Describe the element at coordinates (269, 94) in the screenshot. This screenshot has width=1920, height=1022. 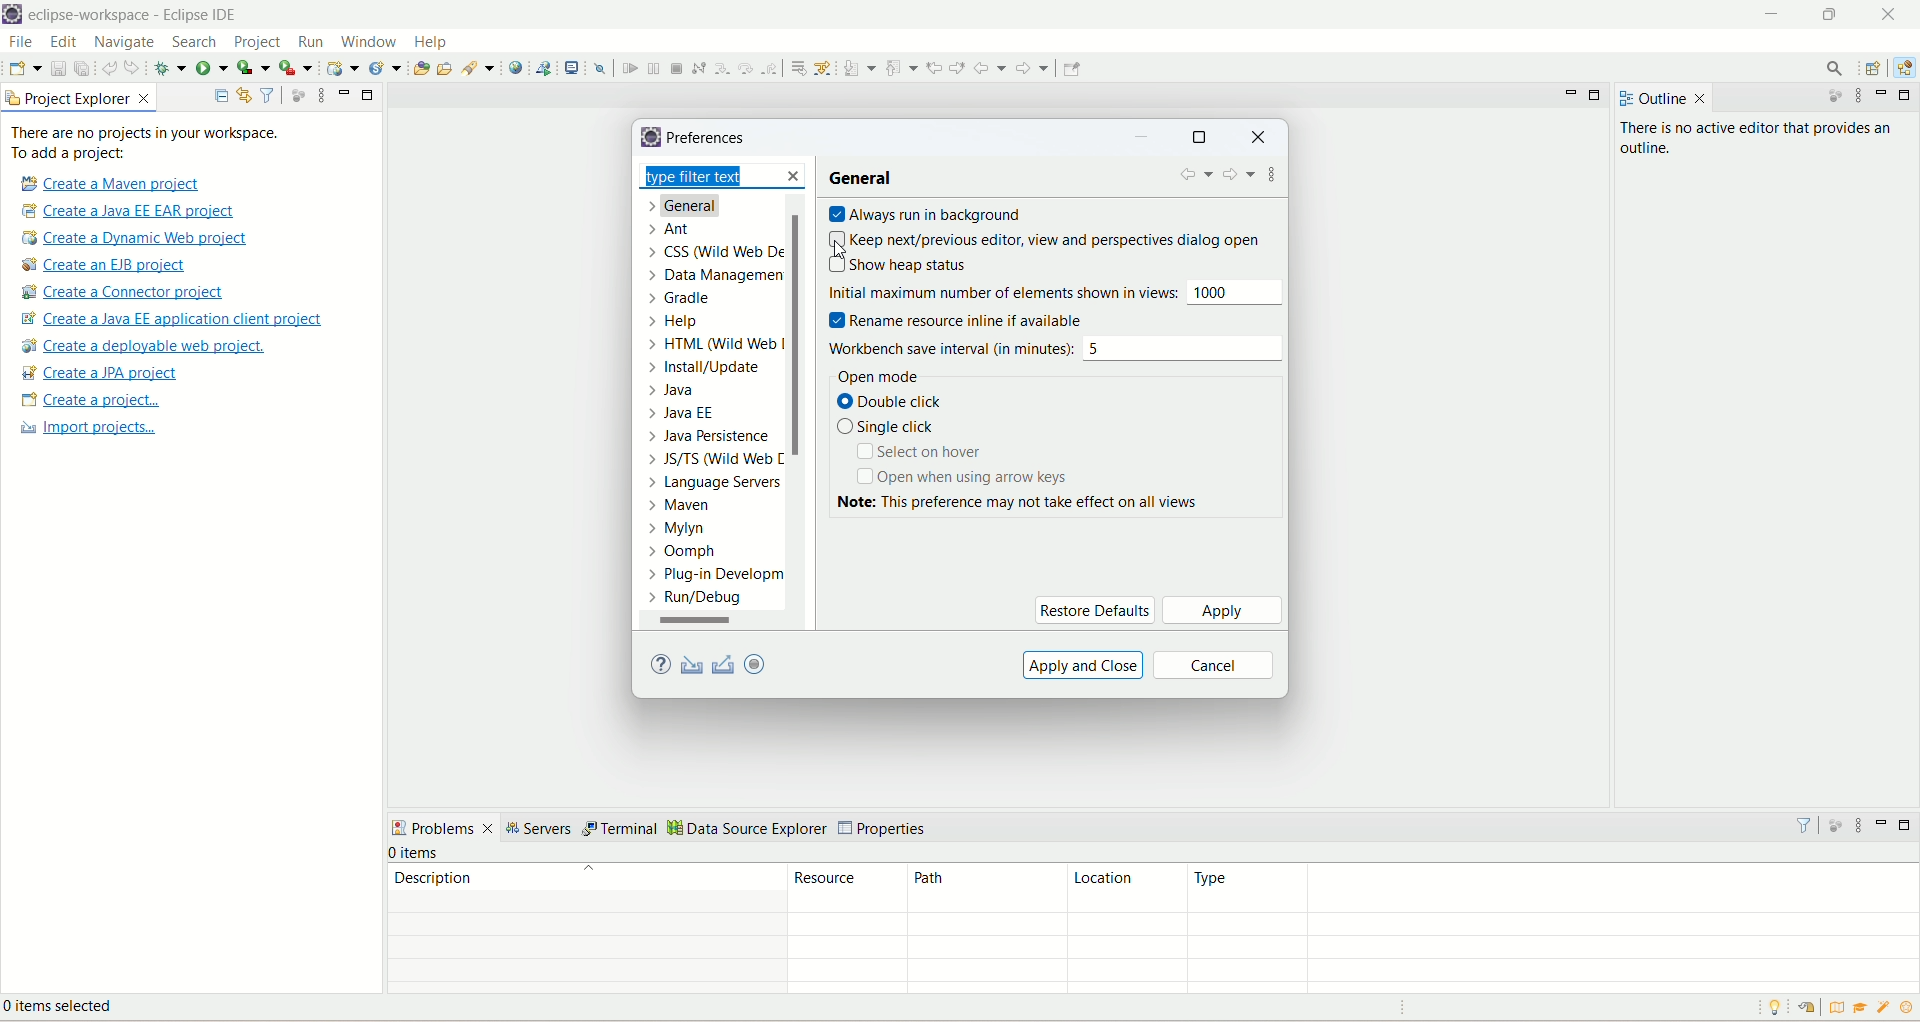
I see `select and deselect filters` at that location.